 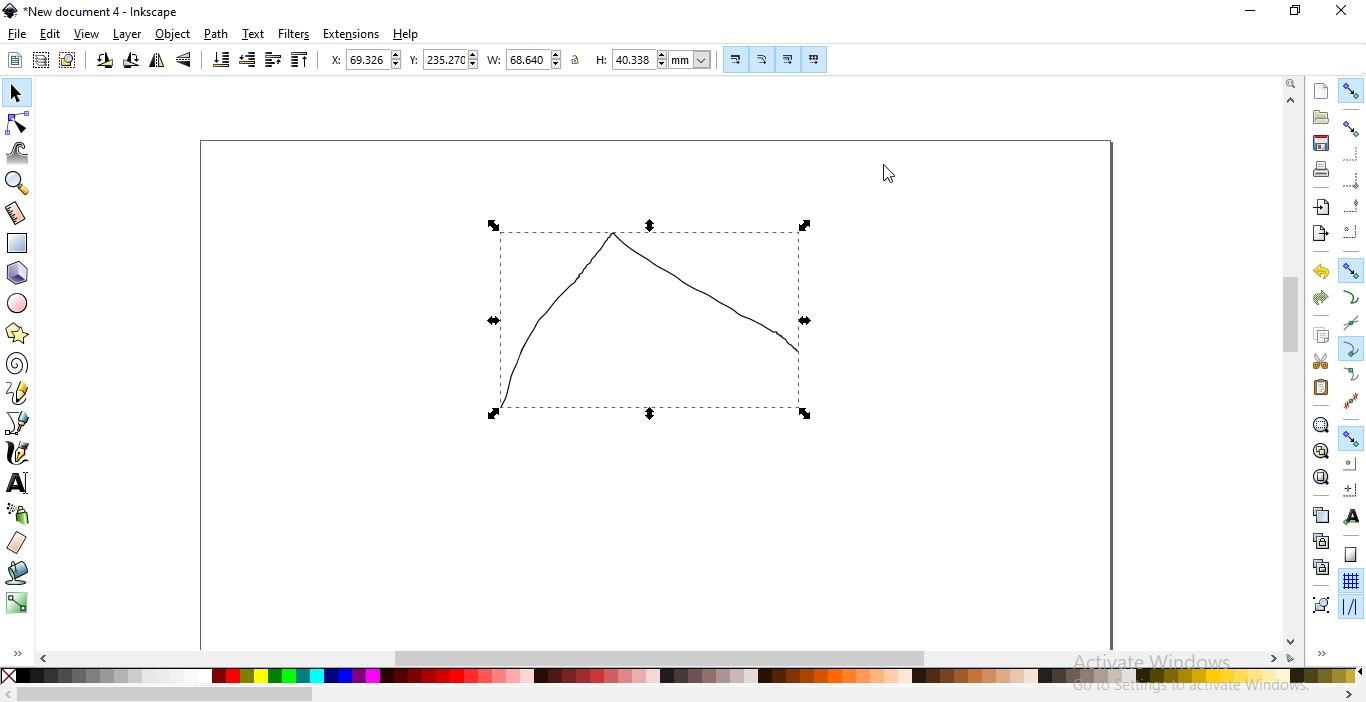 What do you see at coordinates (1351, 91) in the screenshot?
I see `enable snapping` at bounding box center [1351, 91].